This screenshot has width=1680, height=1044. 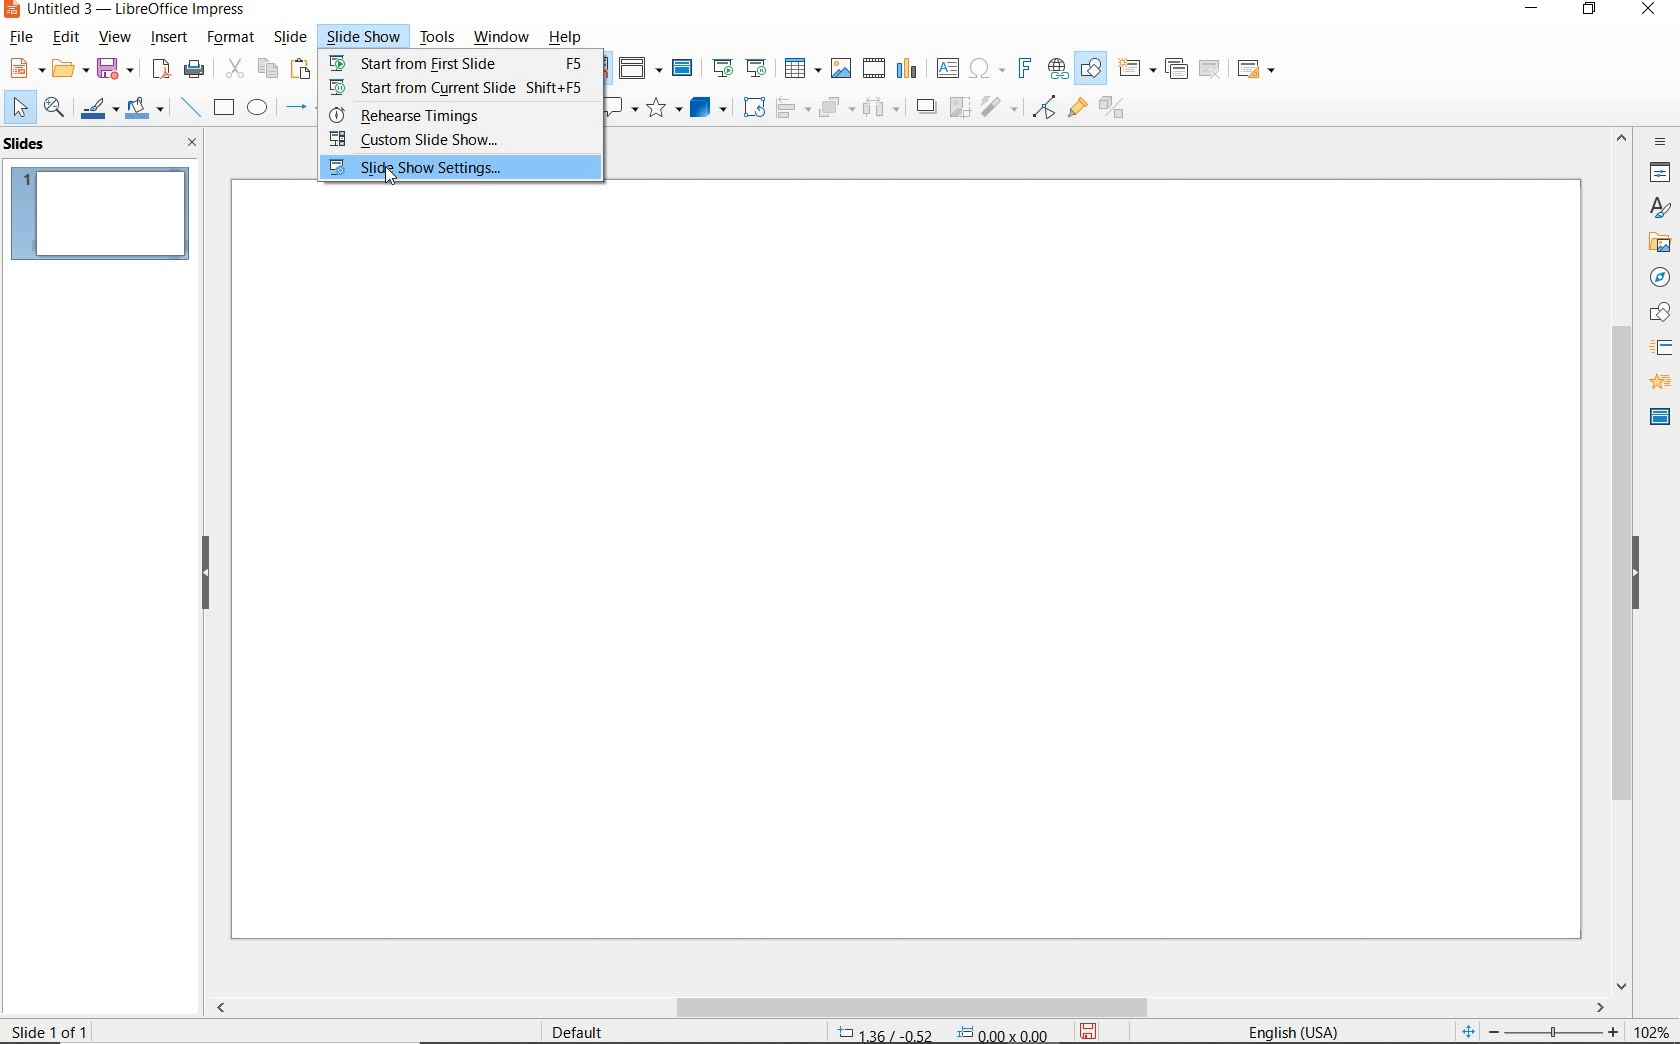 I want to click on ROTATE, so click(x=756, y=107).